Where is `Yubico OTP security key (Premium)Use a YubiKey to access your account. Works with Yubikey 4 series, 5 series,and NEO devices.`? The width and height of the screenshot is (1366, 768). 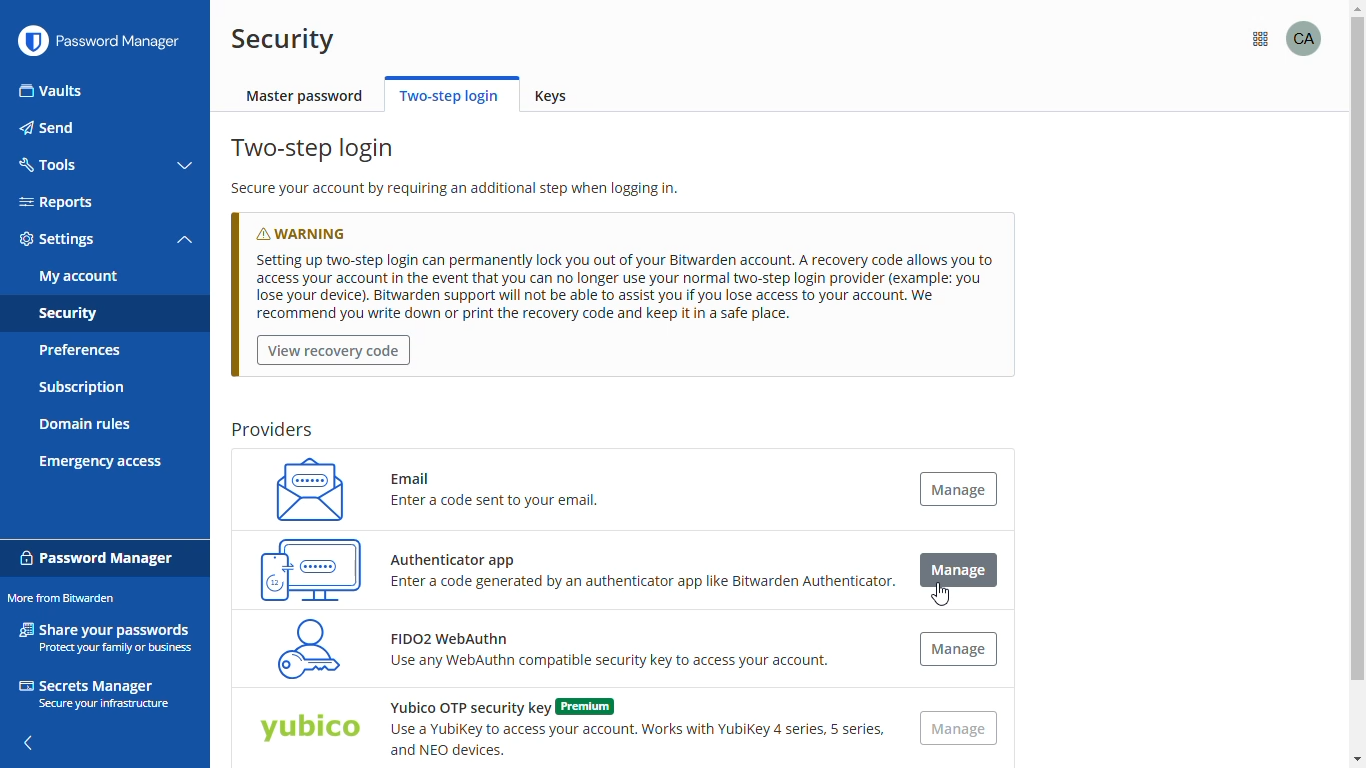 Yubico OTP security key (Premium)Use a YubiKey to access your account. Works with Yubikey 4 series, 5 series,and NEO devices. is located at coordinates (634, 728).